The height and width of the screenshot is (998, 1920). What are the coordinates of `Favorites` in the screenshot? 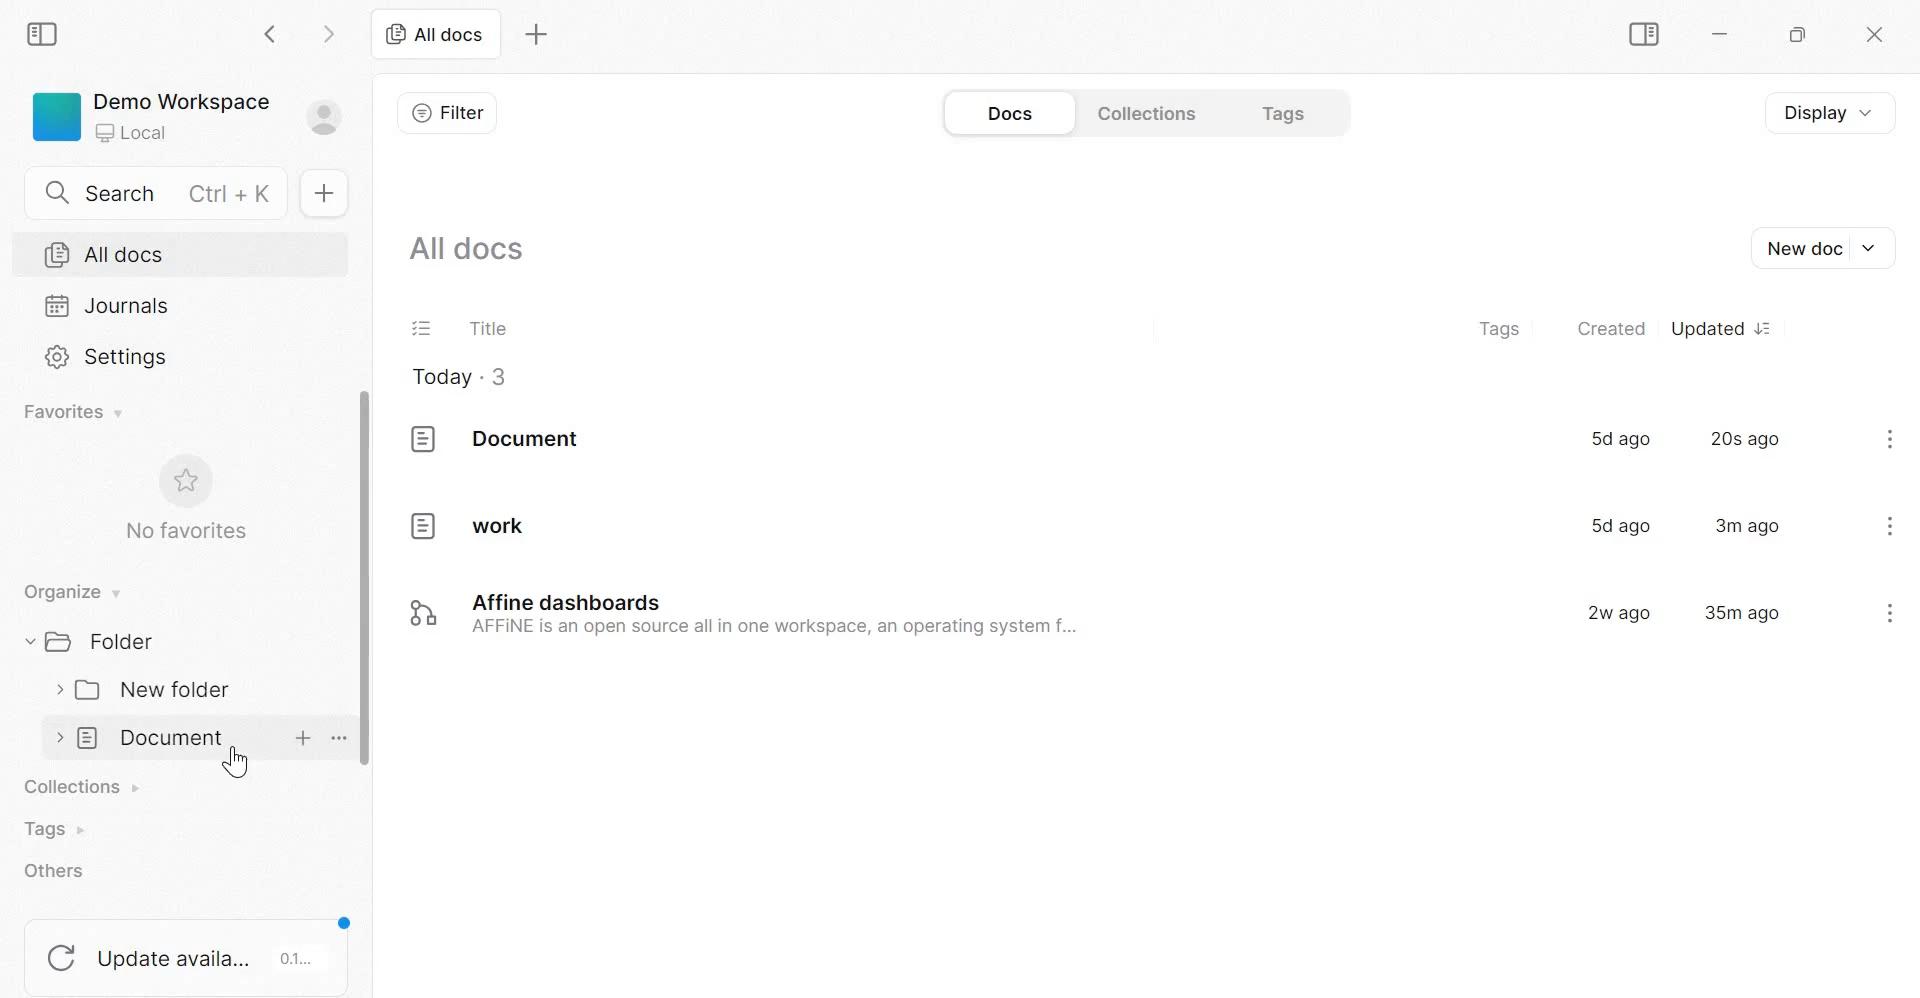 It's located at (70, 412).